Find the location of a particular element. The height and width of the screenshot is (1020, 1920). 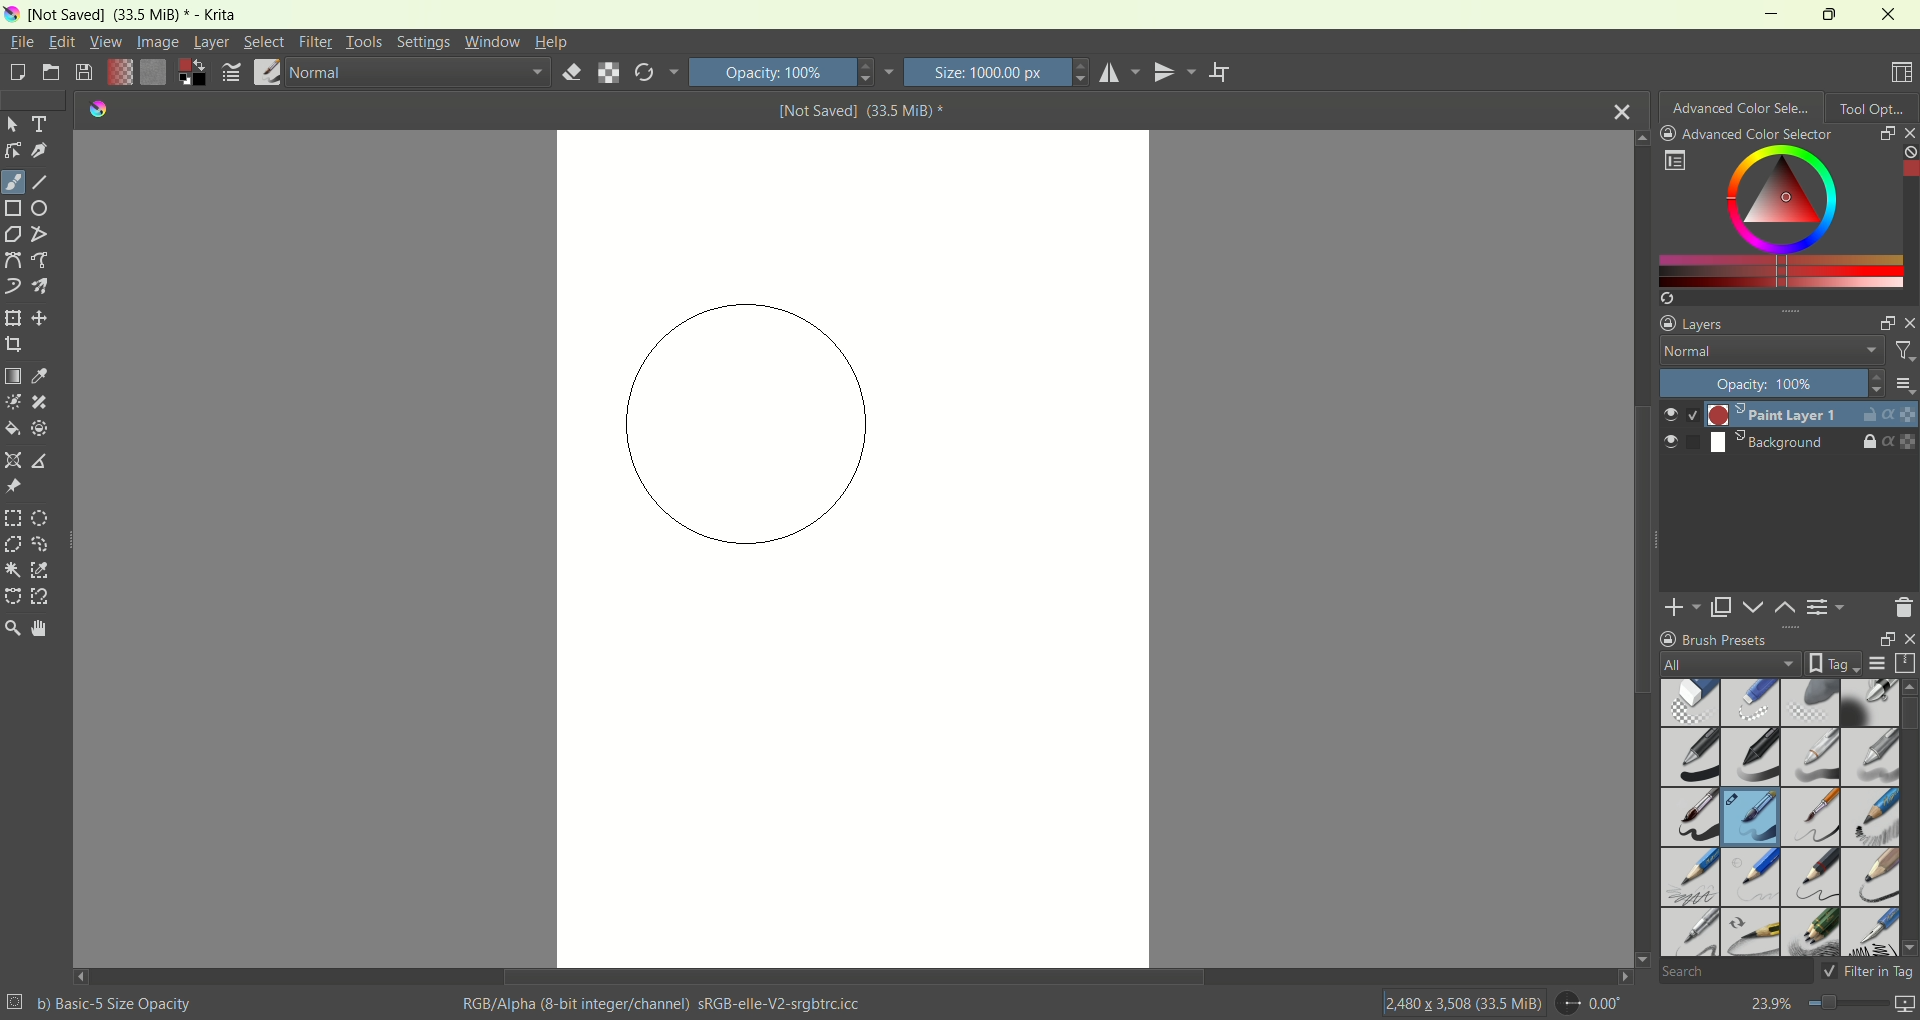

options is located at coordinates (1903, 384).